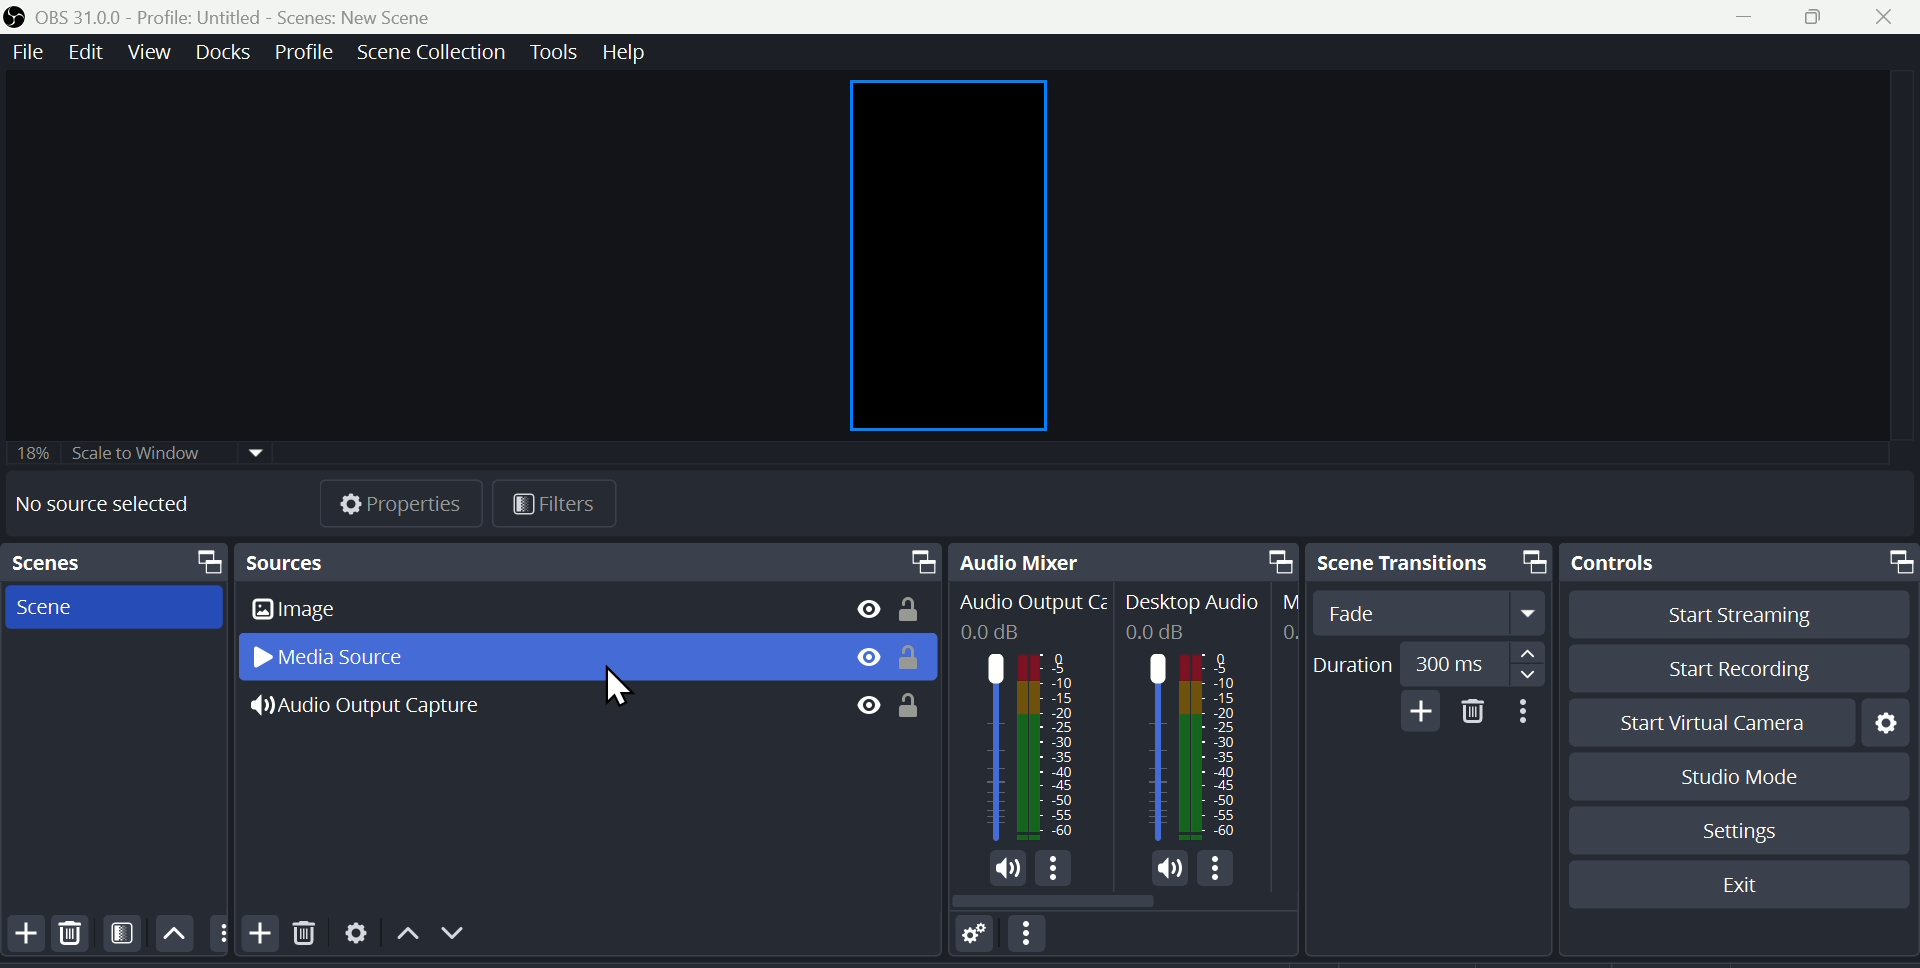 This screenshot has width=1920, height=968. I want to click on Settings, so click(1741, 831).